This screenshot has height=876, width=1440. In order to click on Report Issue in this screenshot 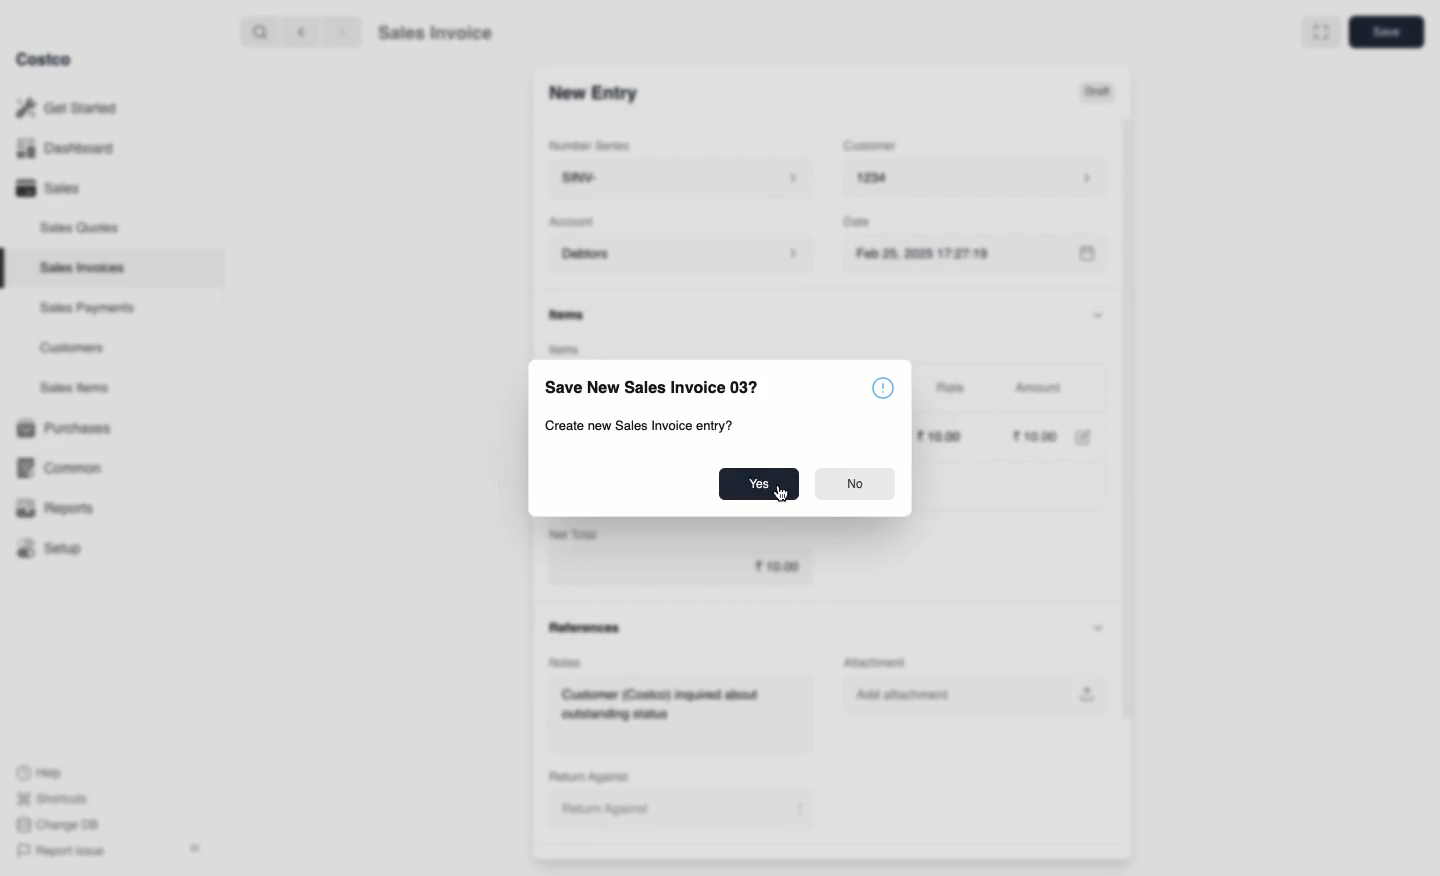, I will do `click(63, 851)`.